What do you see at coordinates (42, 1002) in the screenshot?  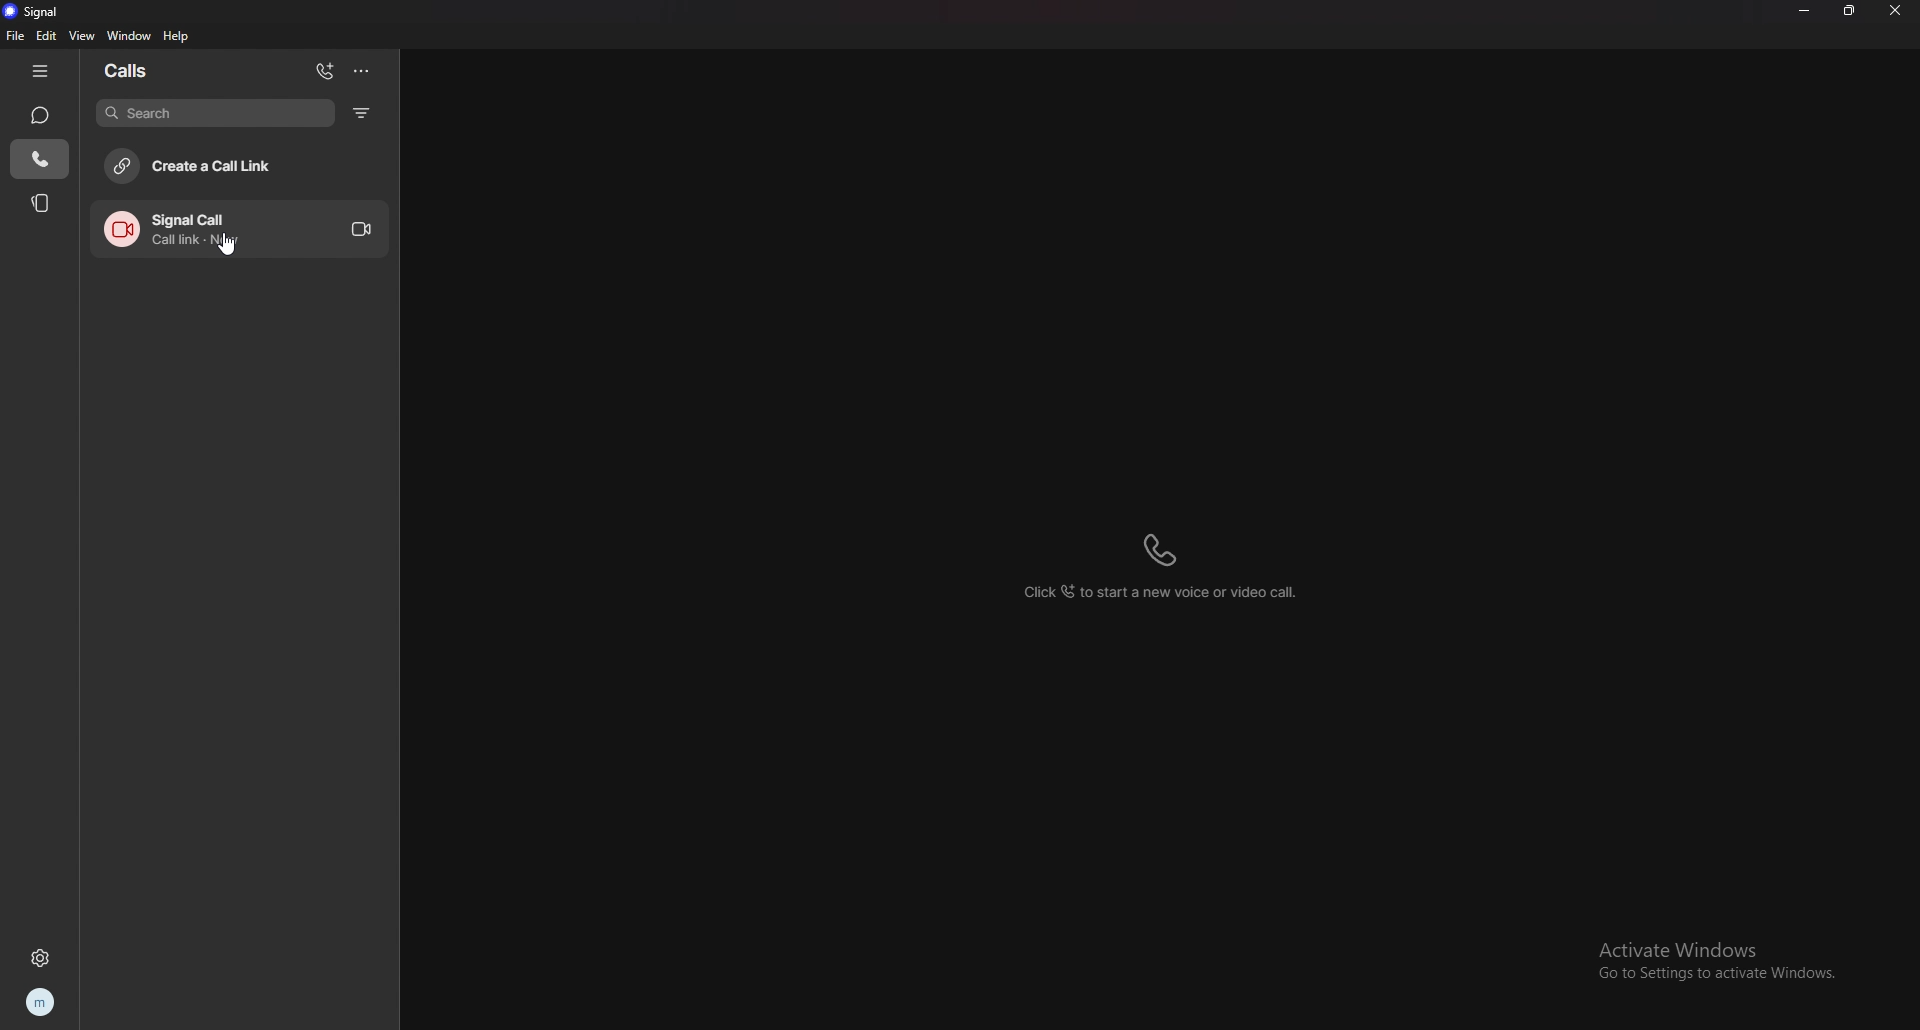 I see `profile` at bounding box center [42, 1002].